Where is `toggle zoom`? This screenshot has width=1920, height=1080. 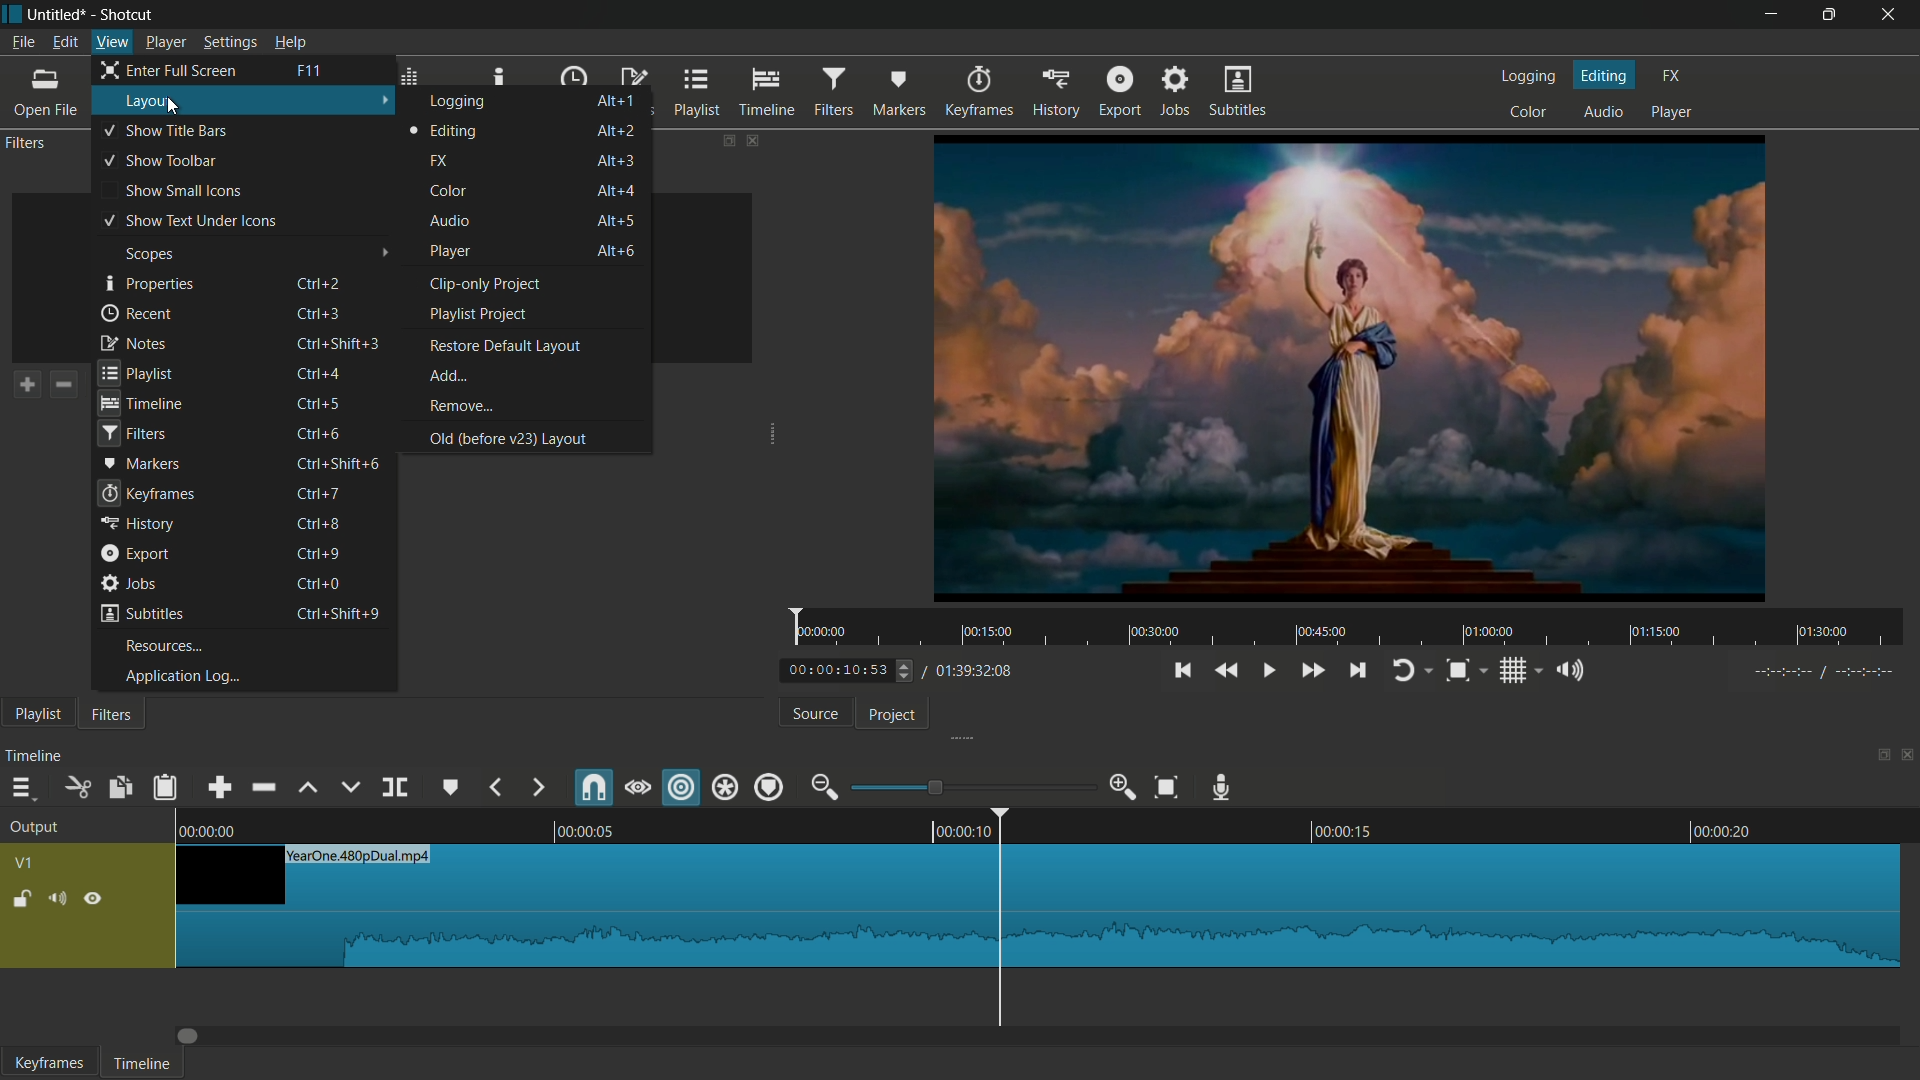
toggle zoom is located at coordinates (1459, 671).